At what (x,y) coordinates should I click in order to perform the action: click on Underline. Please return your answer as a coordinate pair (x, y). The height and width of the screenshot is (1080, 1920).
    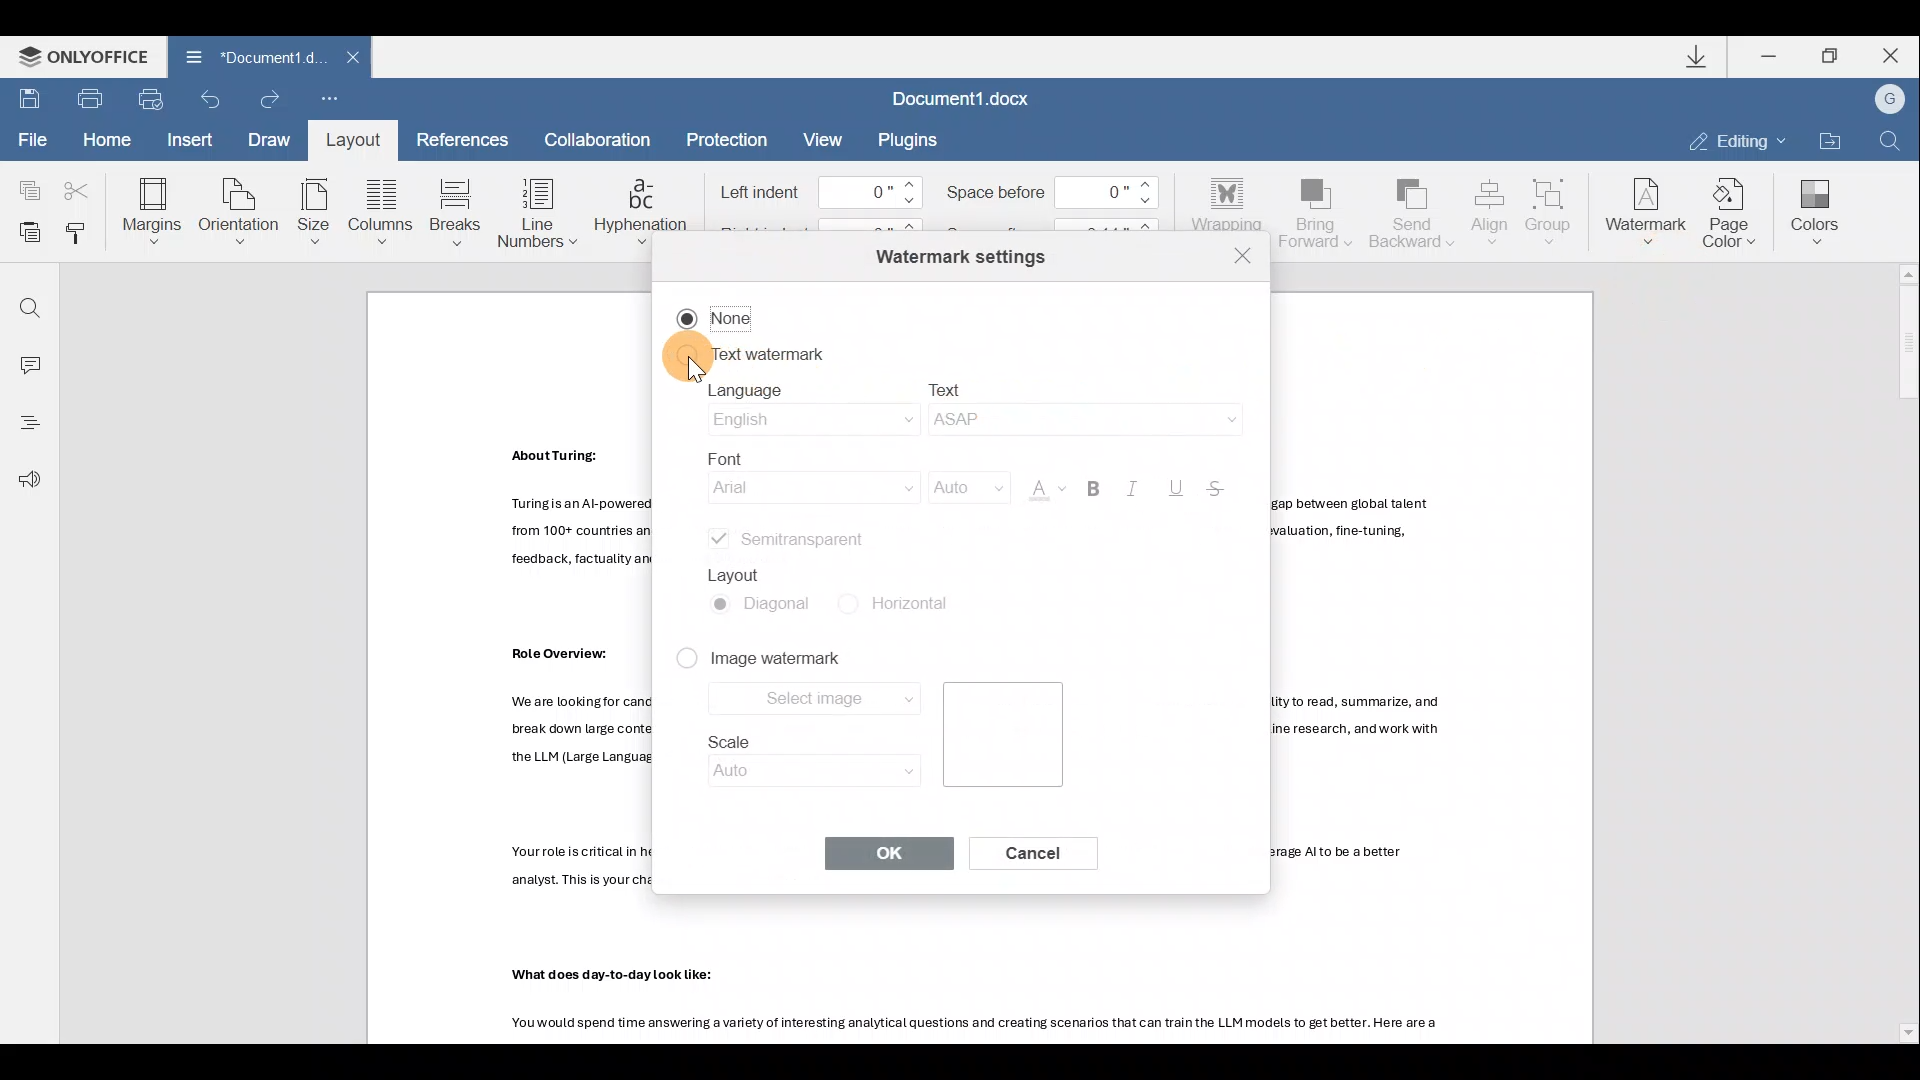
    Looking at the image, I should click on (1178, 487).